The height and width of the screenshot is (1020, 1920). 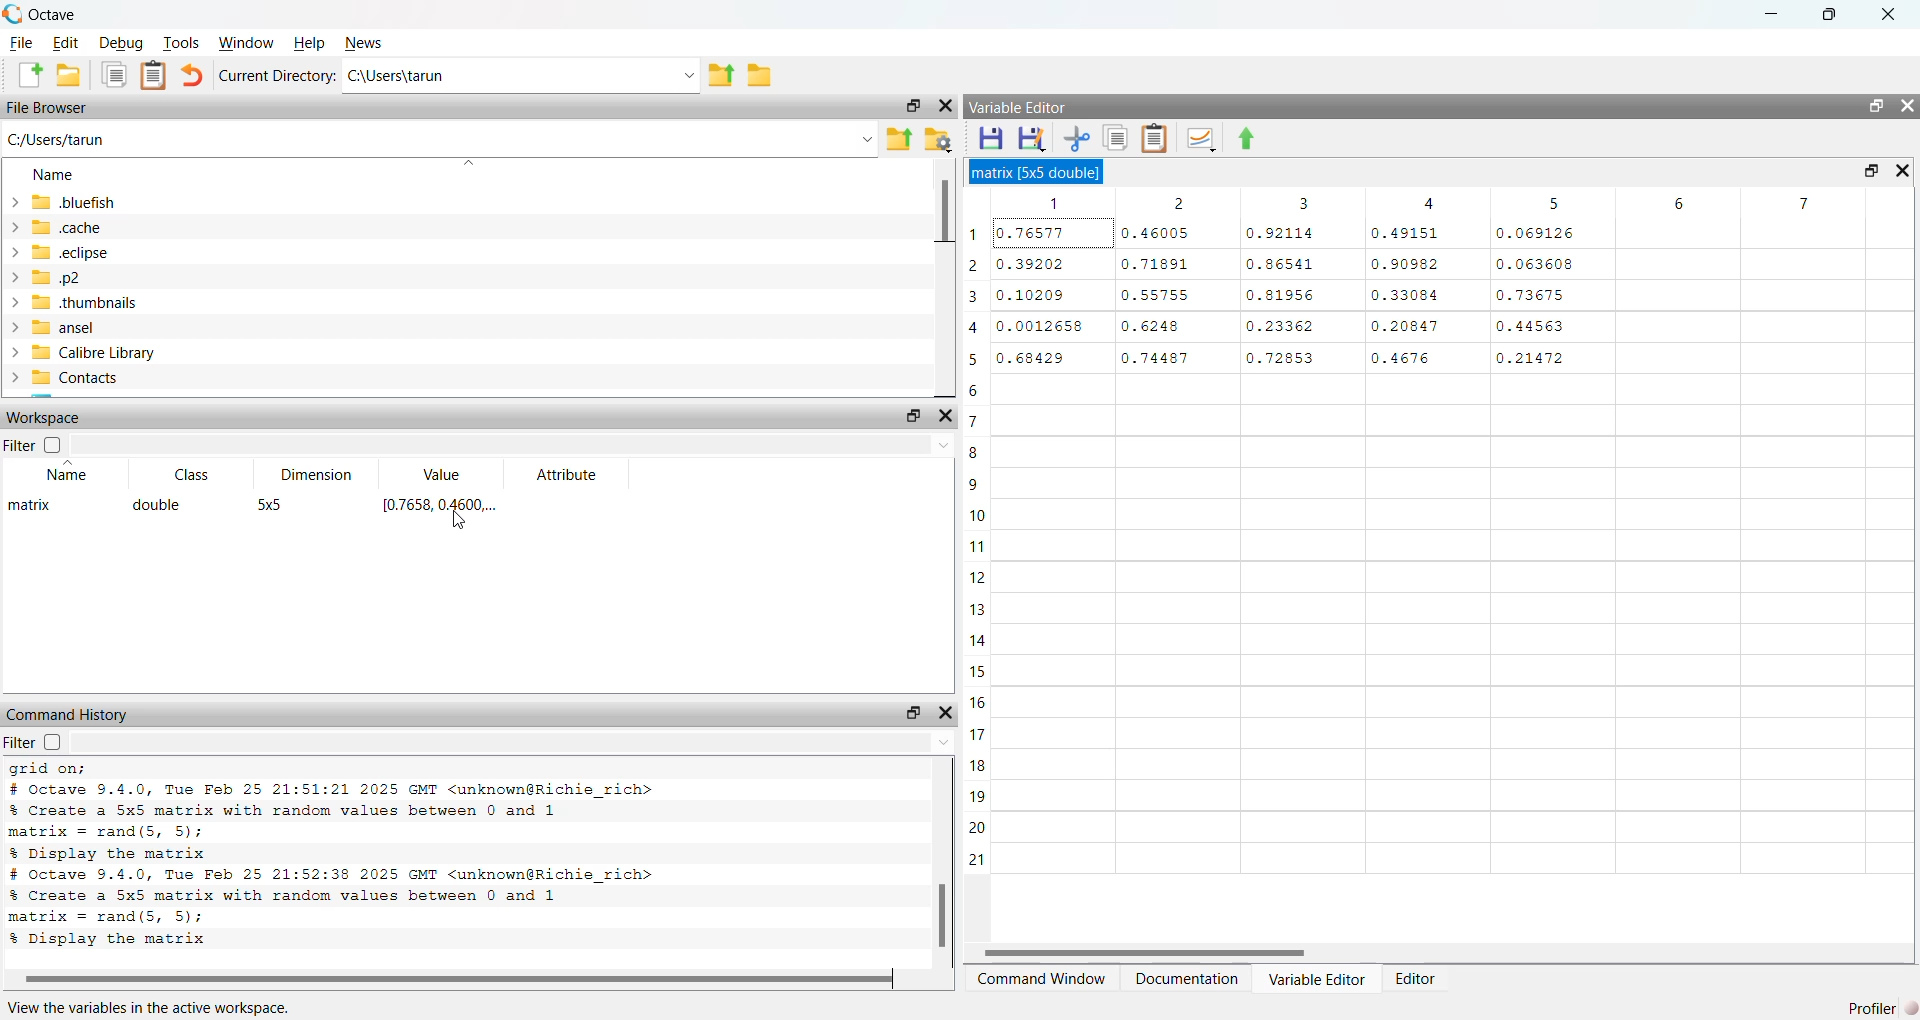 I want to click on Tools, so click(x=183, y=41).